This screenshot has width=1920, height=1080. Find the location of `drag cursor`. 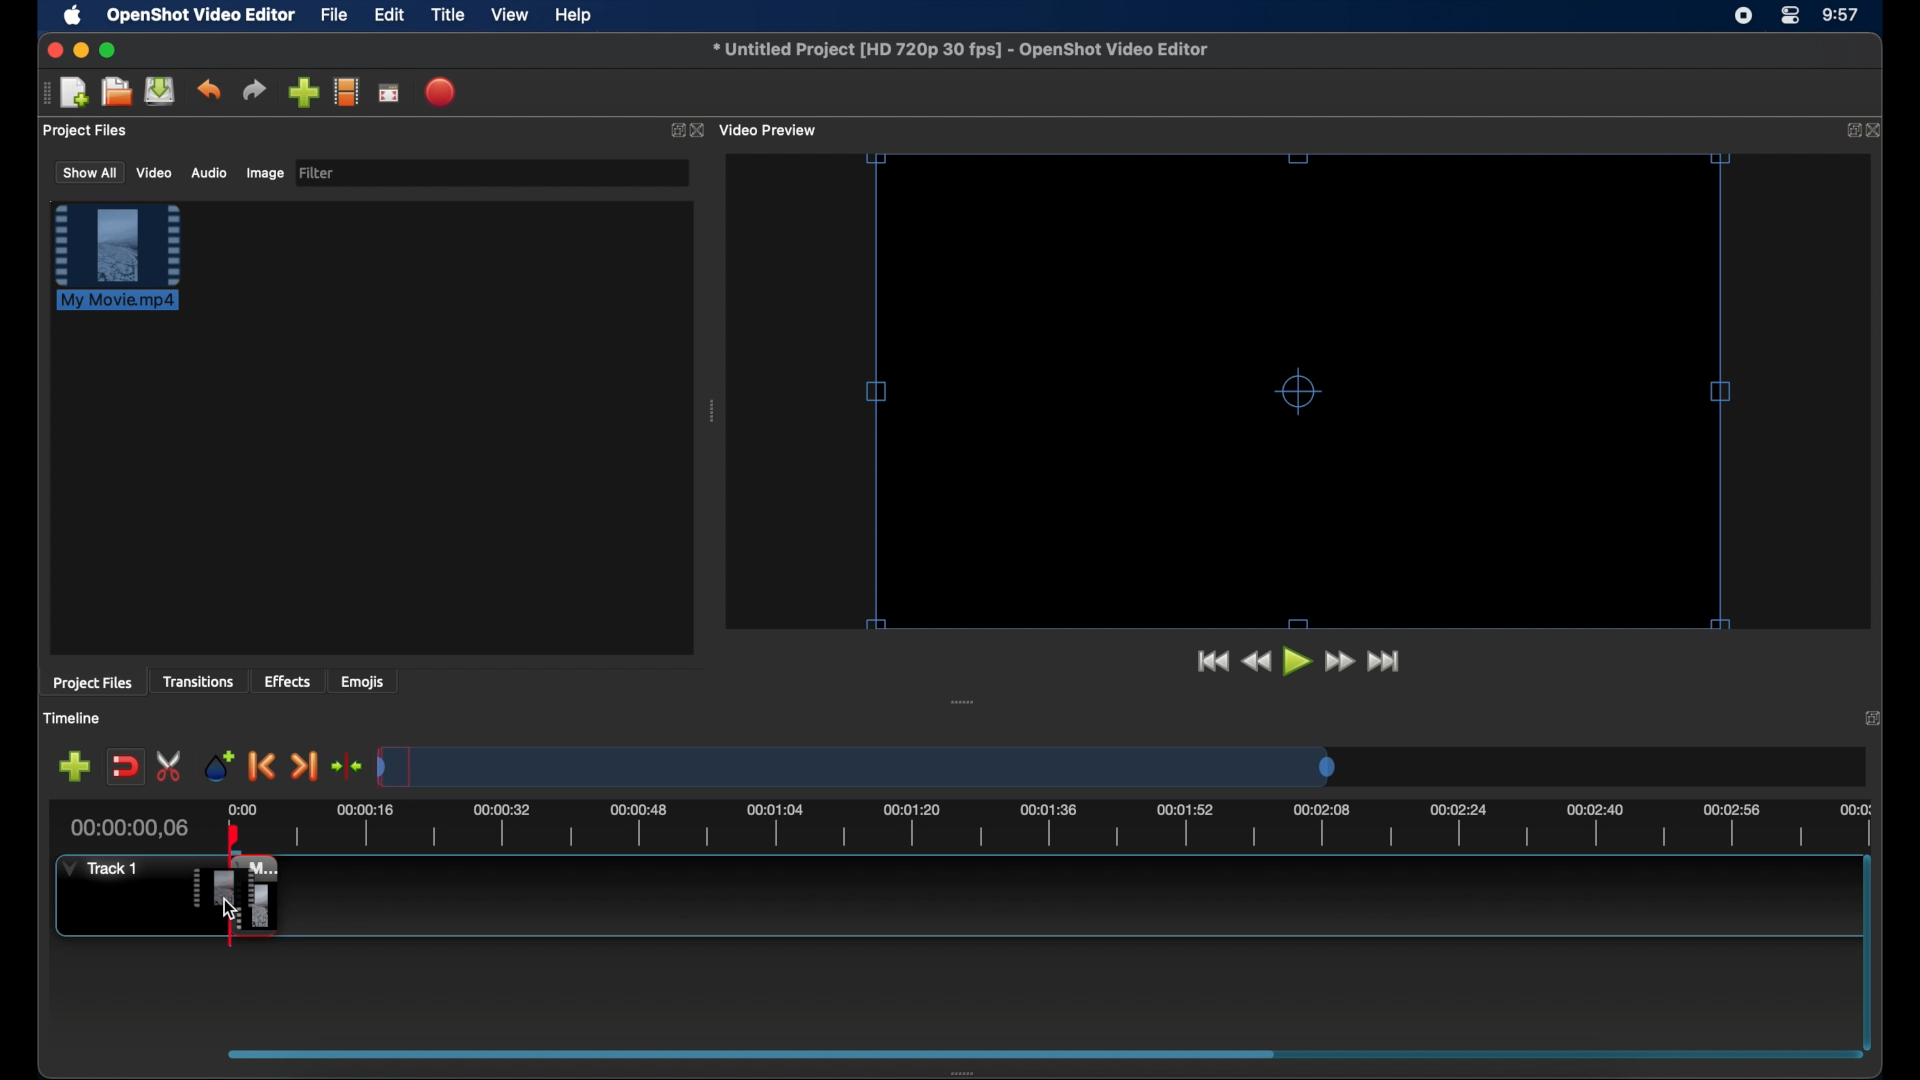

drag cursor is located at coordinates (236, 897).